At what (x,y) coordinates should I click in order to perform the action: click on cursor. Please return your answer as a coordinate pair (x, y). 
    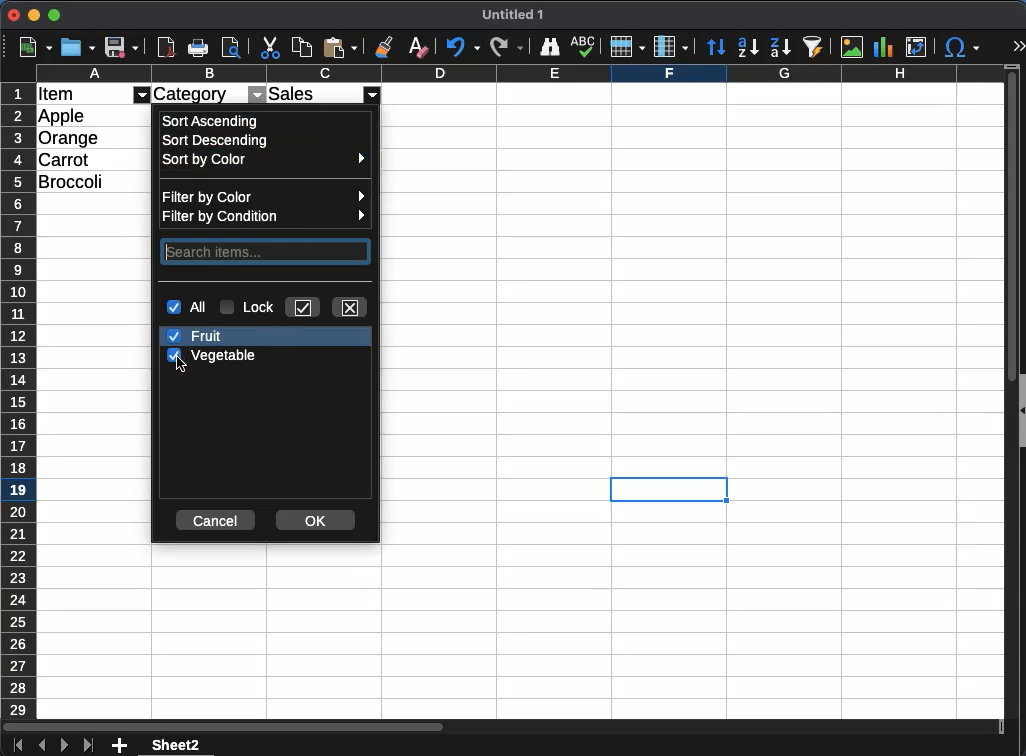
    Looking at the image, I should click on (180, 364).